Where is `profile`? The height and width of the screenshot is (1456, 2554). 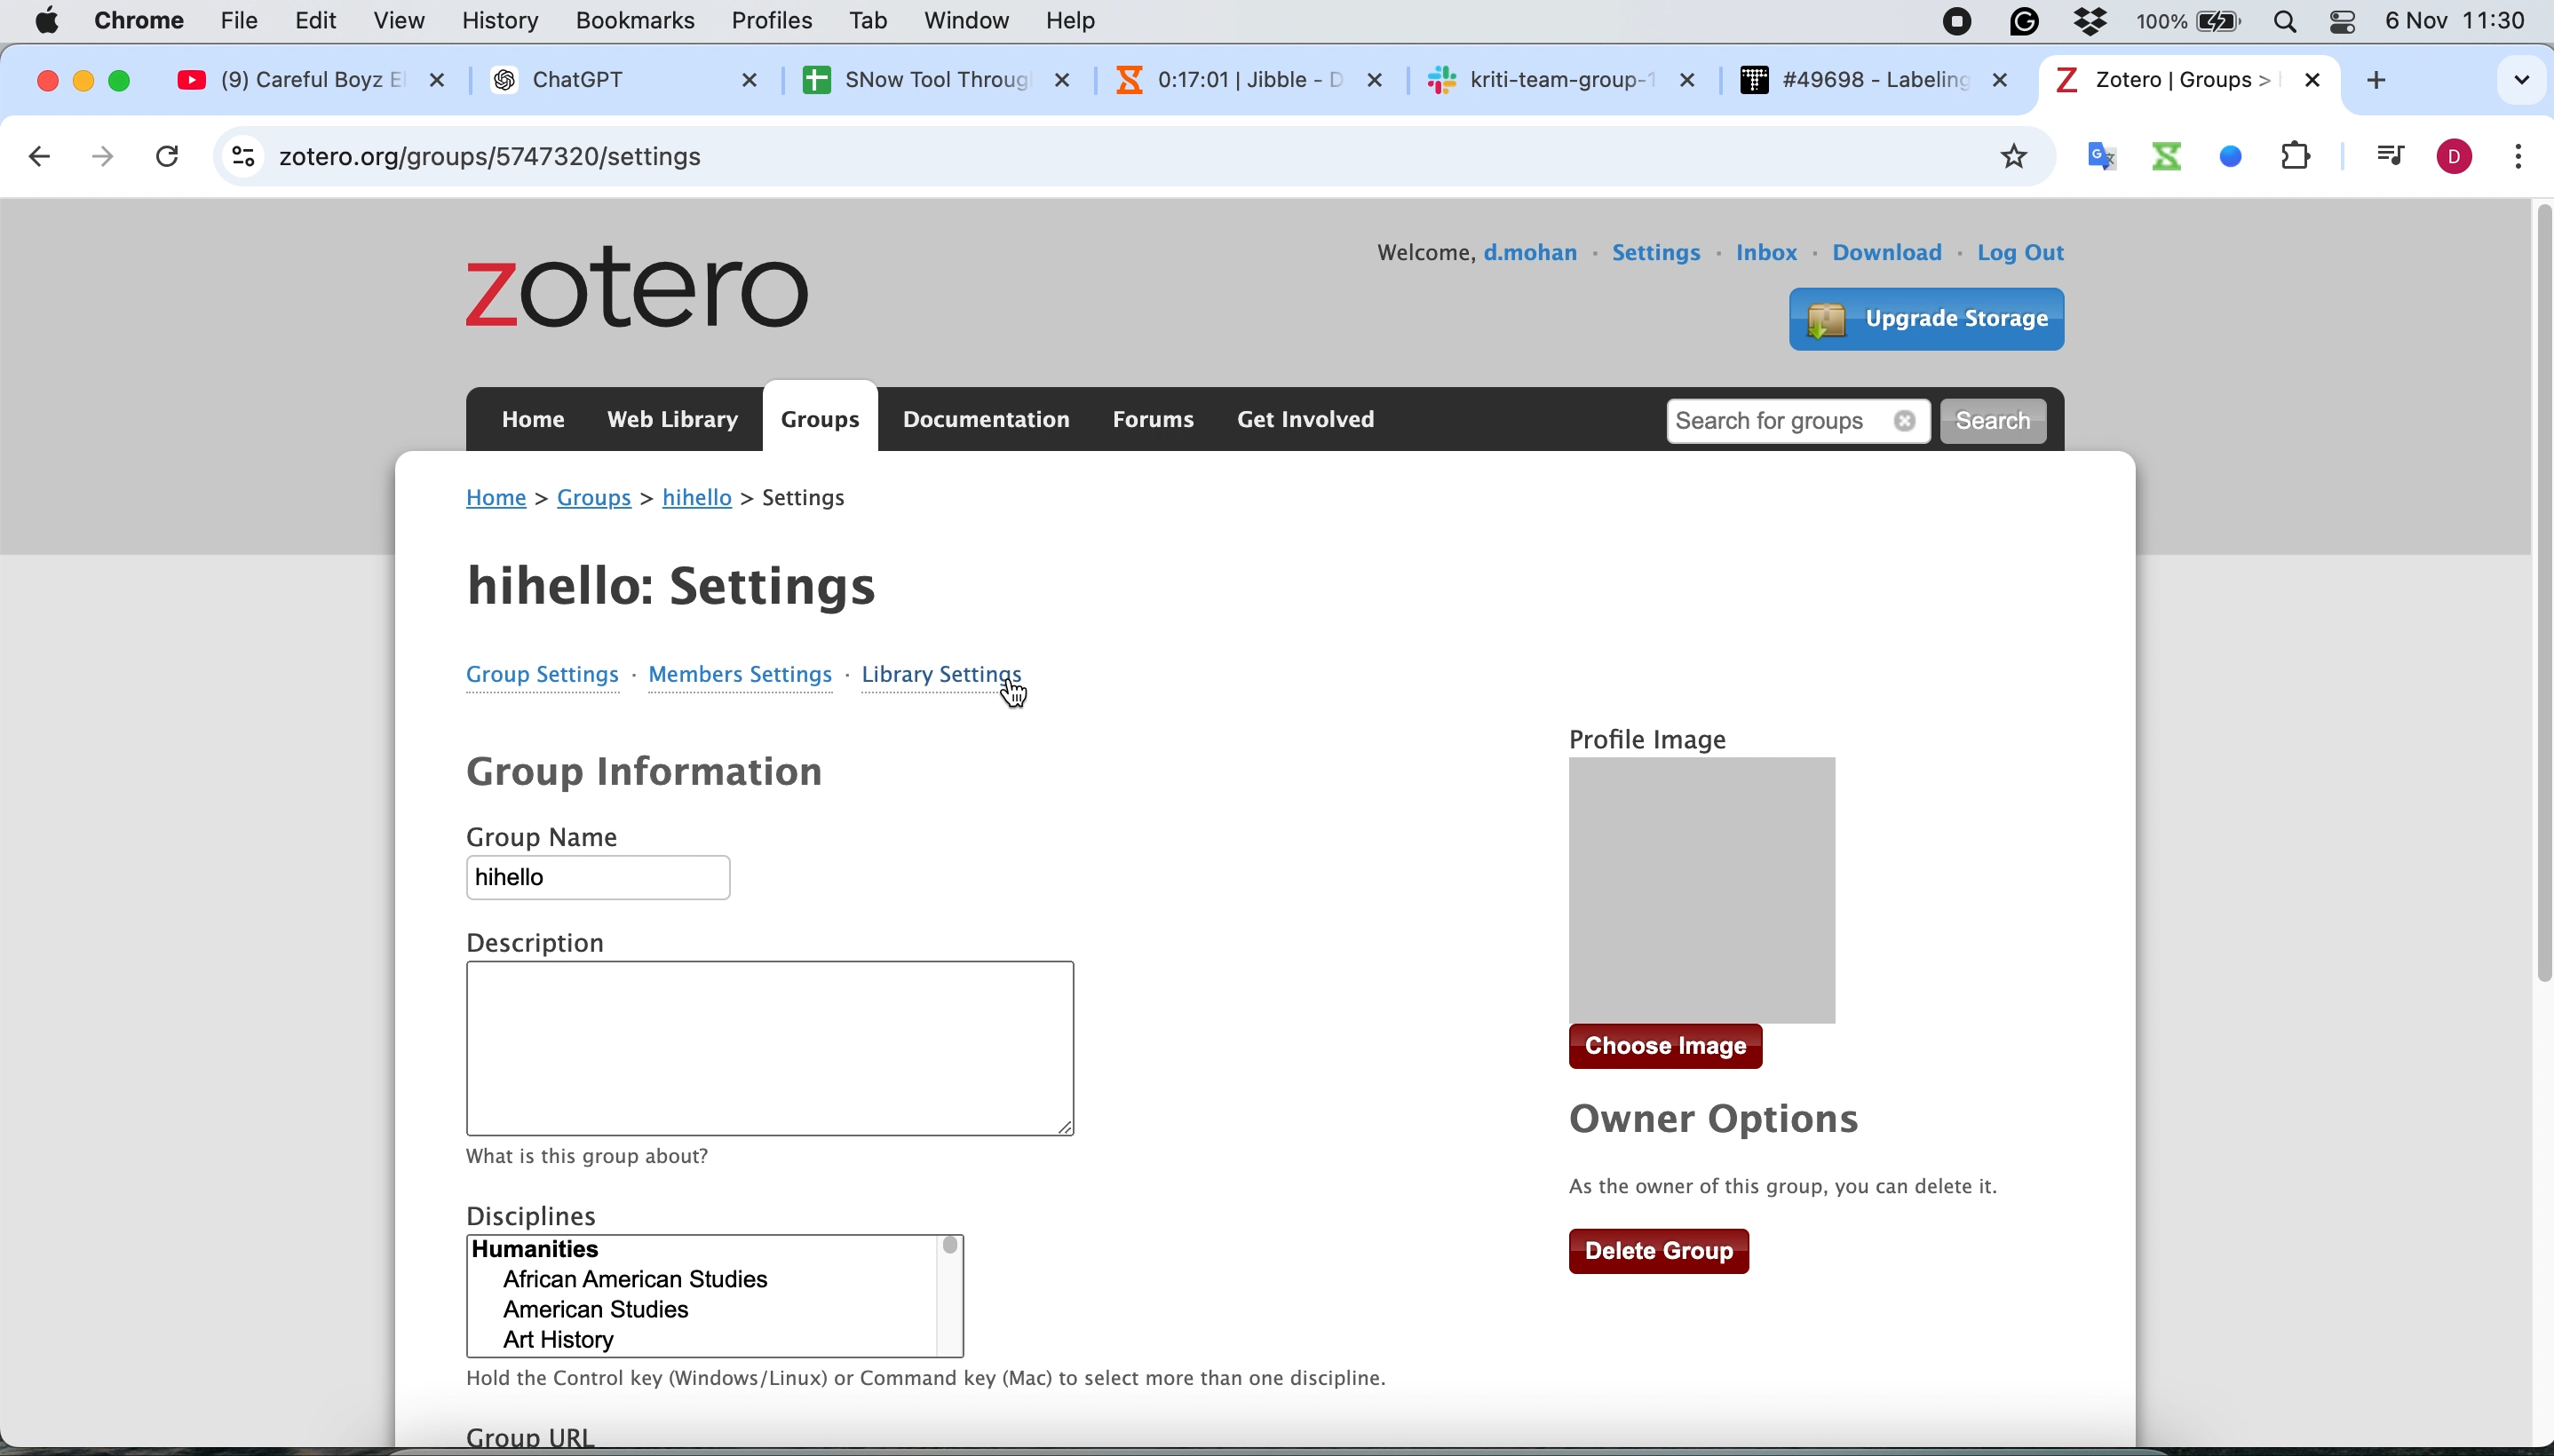
profile is located at coordinates (2454, 157).